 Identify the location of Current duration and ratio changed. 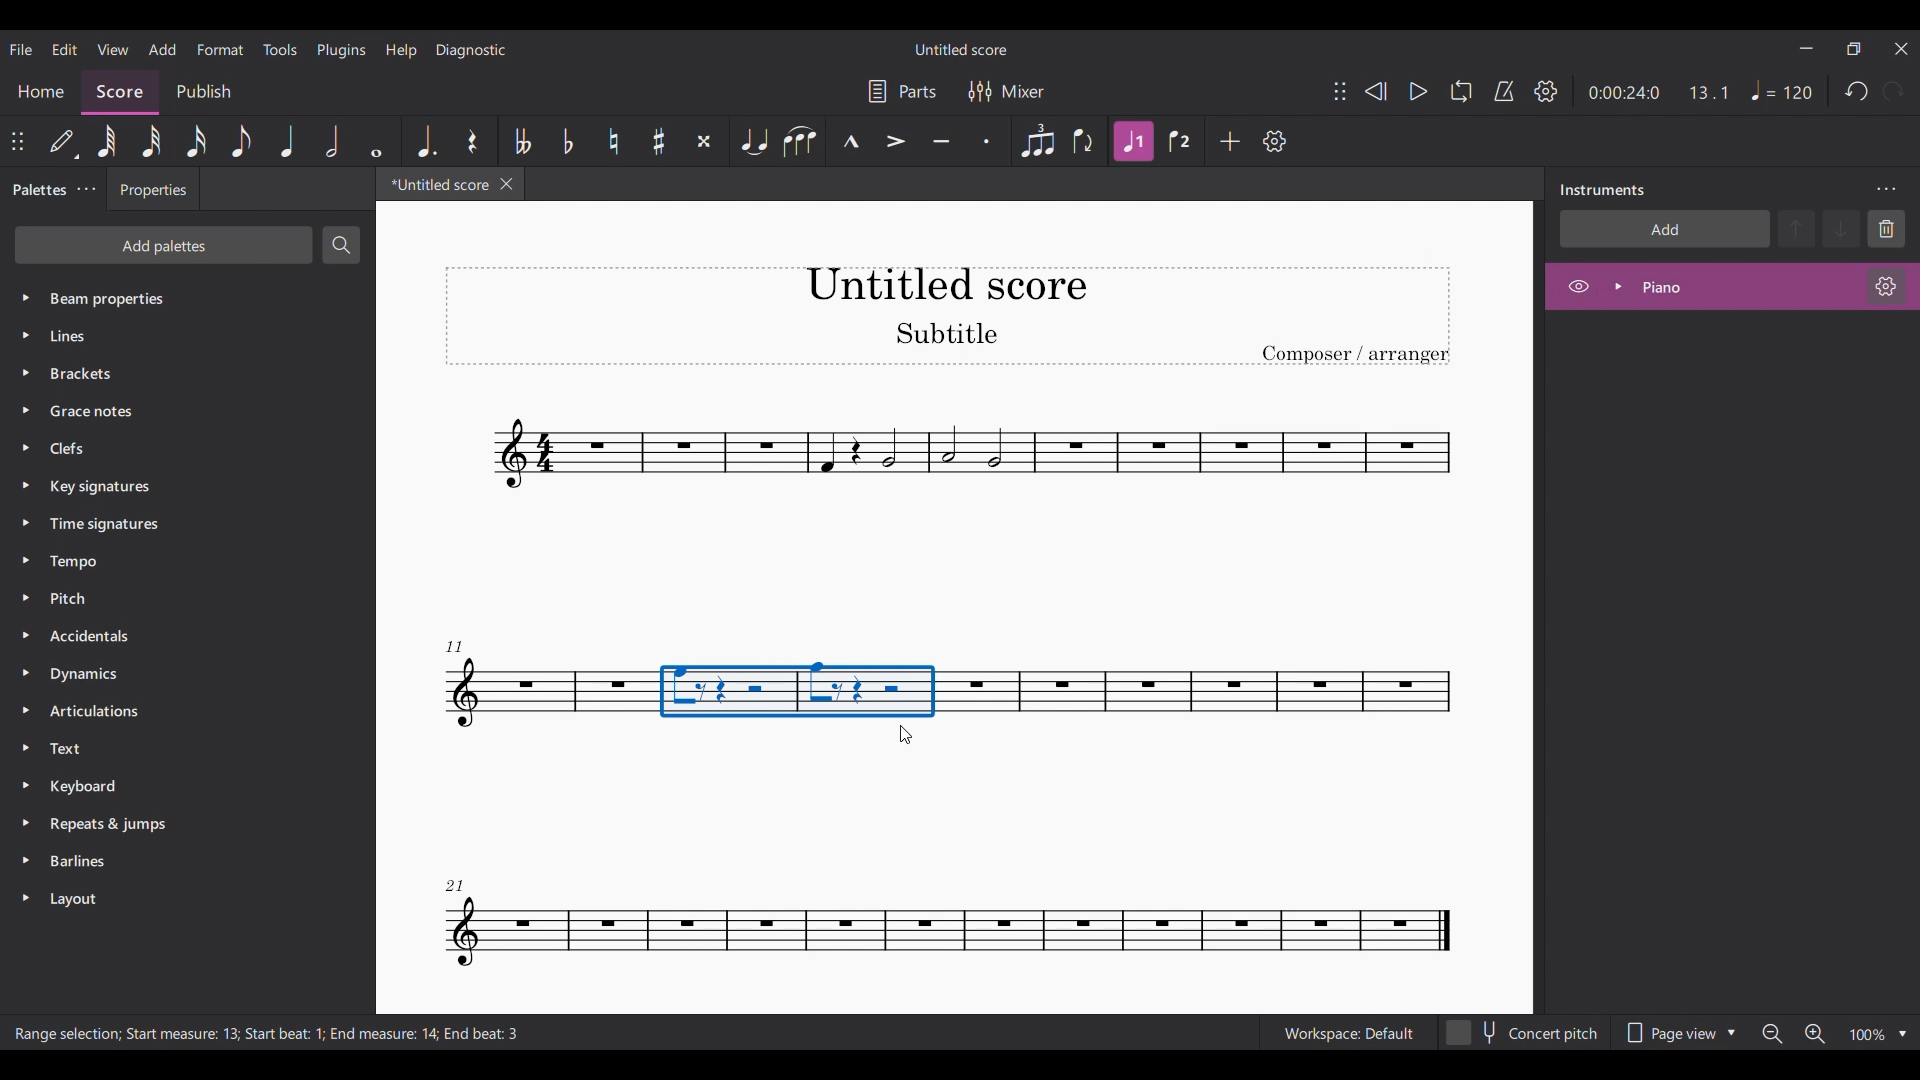
(1658, 92).